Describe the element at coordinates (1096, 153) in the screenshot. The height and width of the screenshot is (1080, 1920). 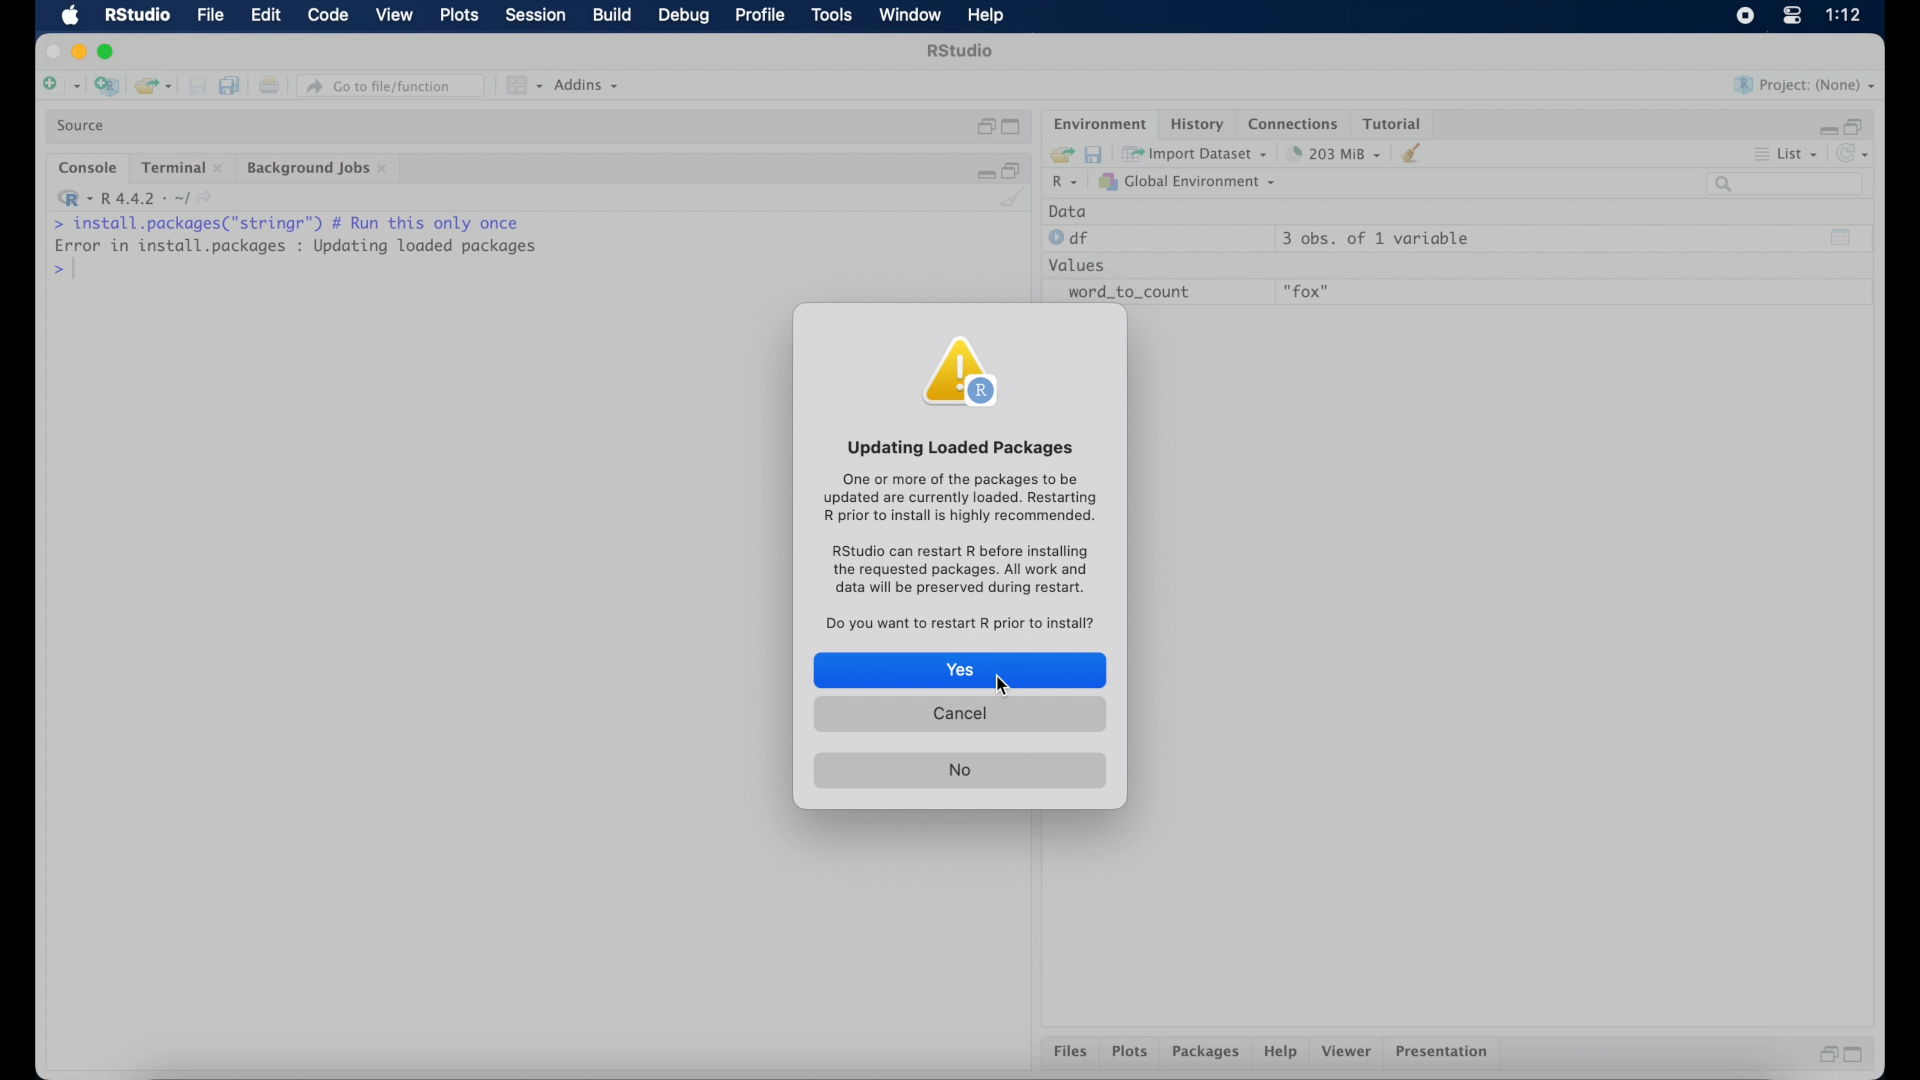
I see `save` at that location.